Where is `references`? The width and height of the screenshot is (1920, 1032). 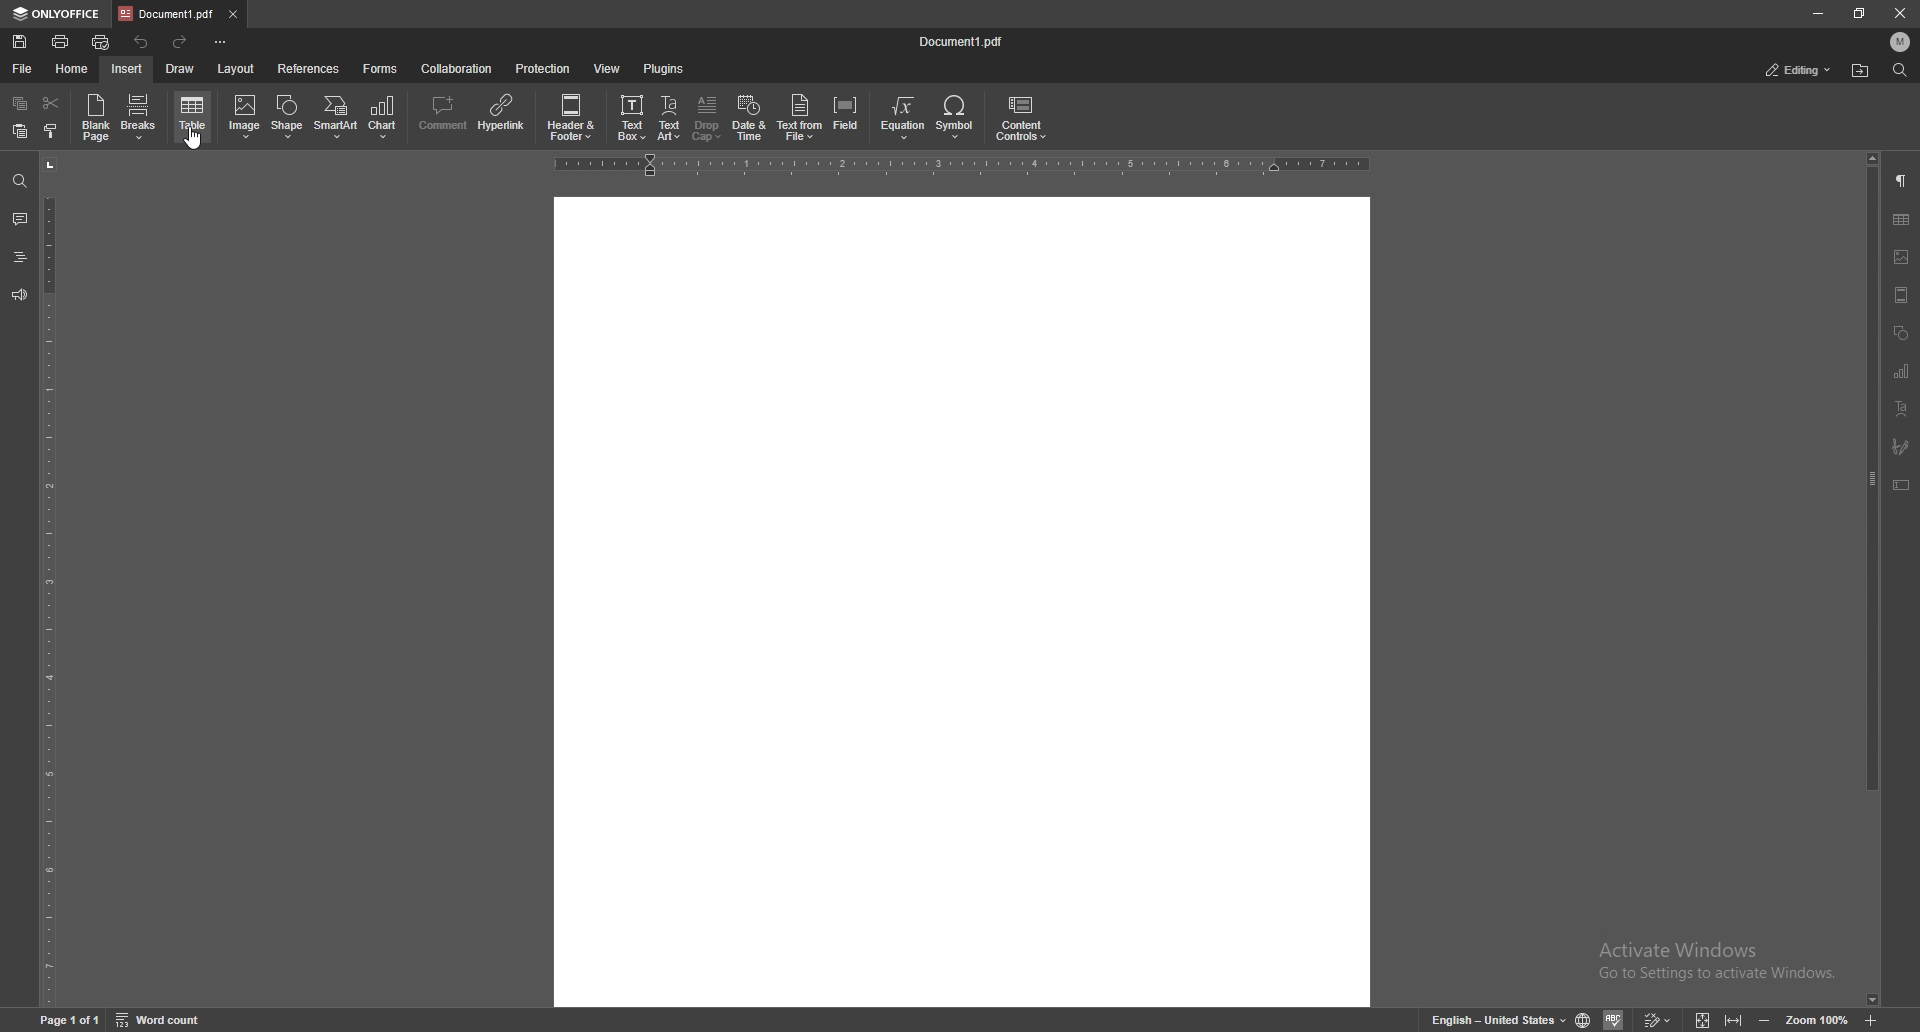
references is located at coordinates (310, 68).